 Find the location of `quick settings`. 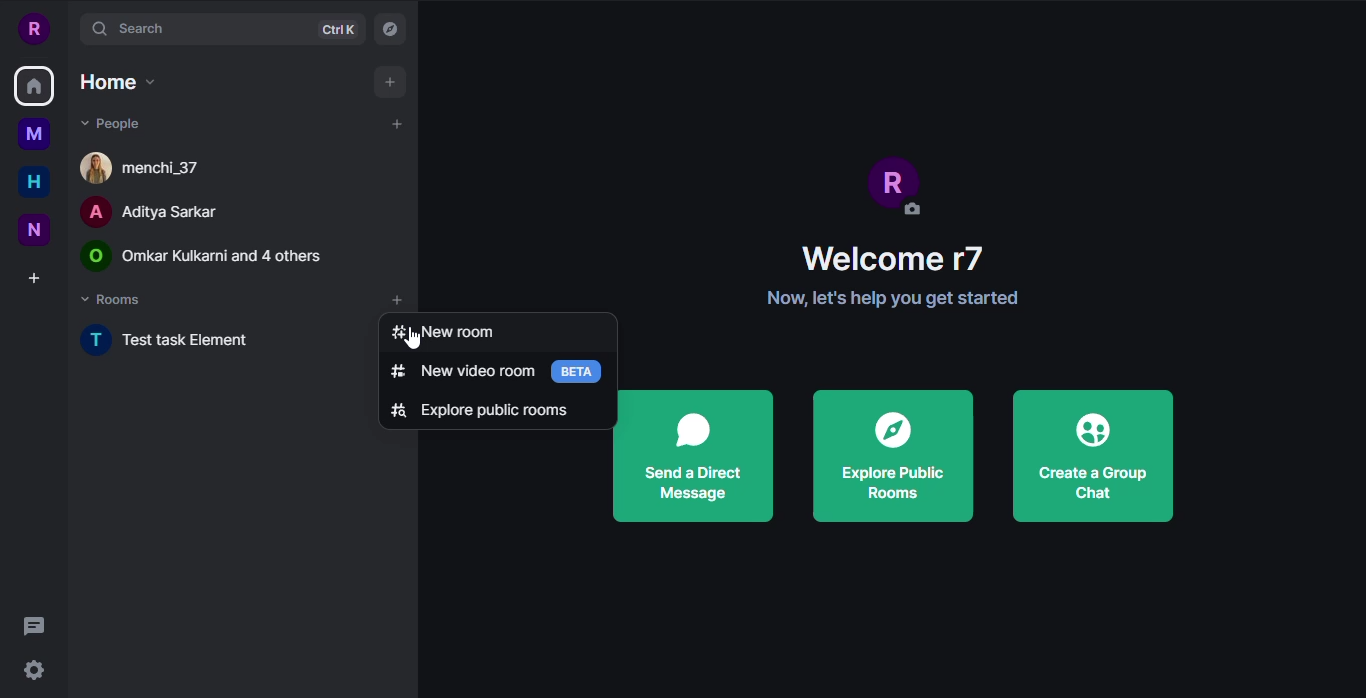

quick settings is located at coordinates (35, 673).